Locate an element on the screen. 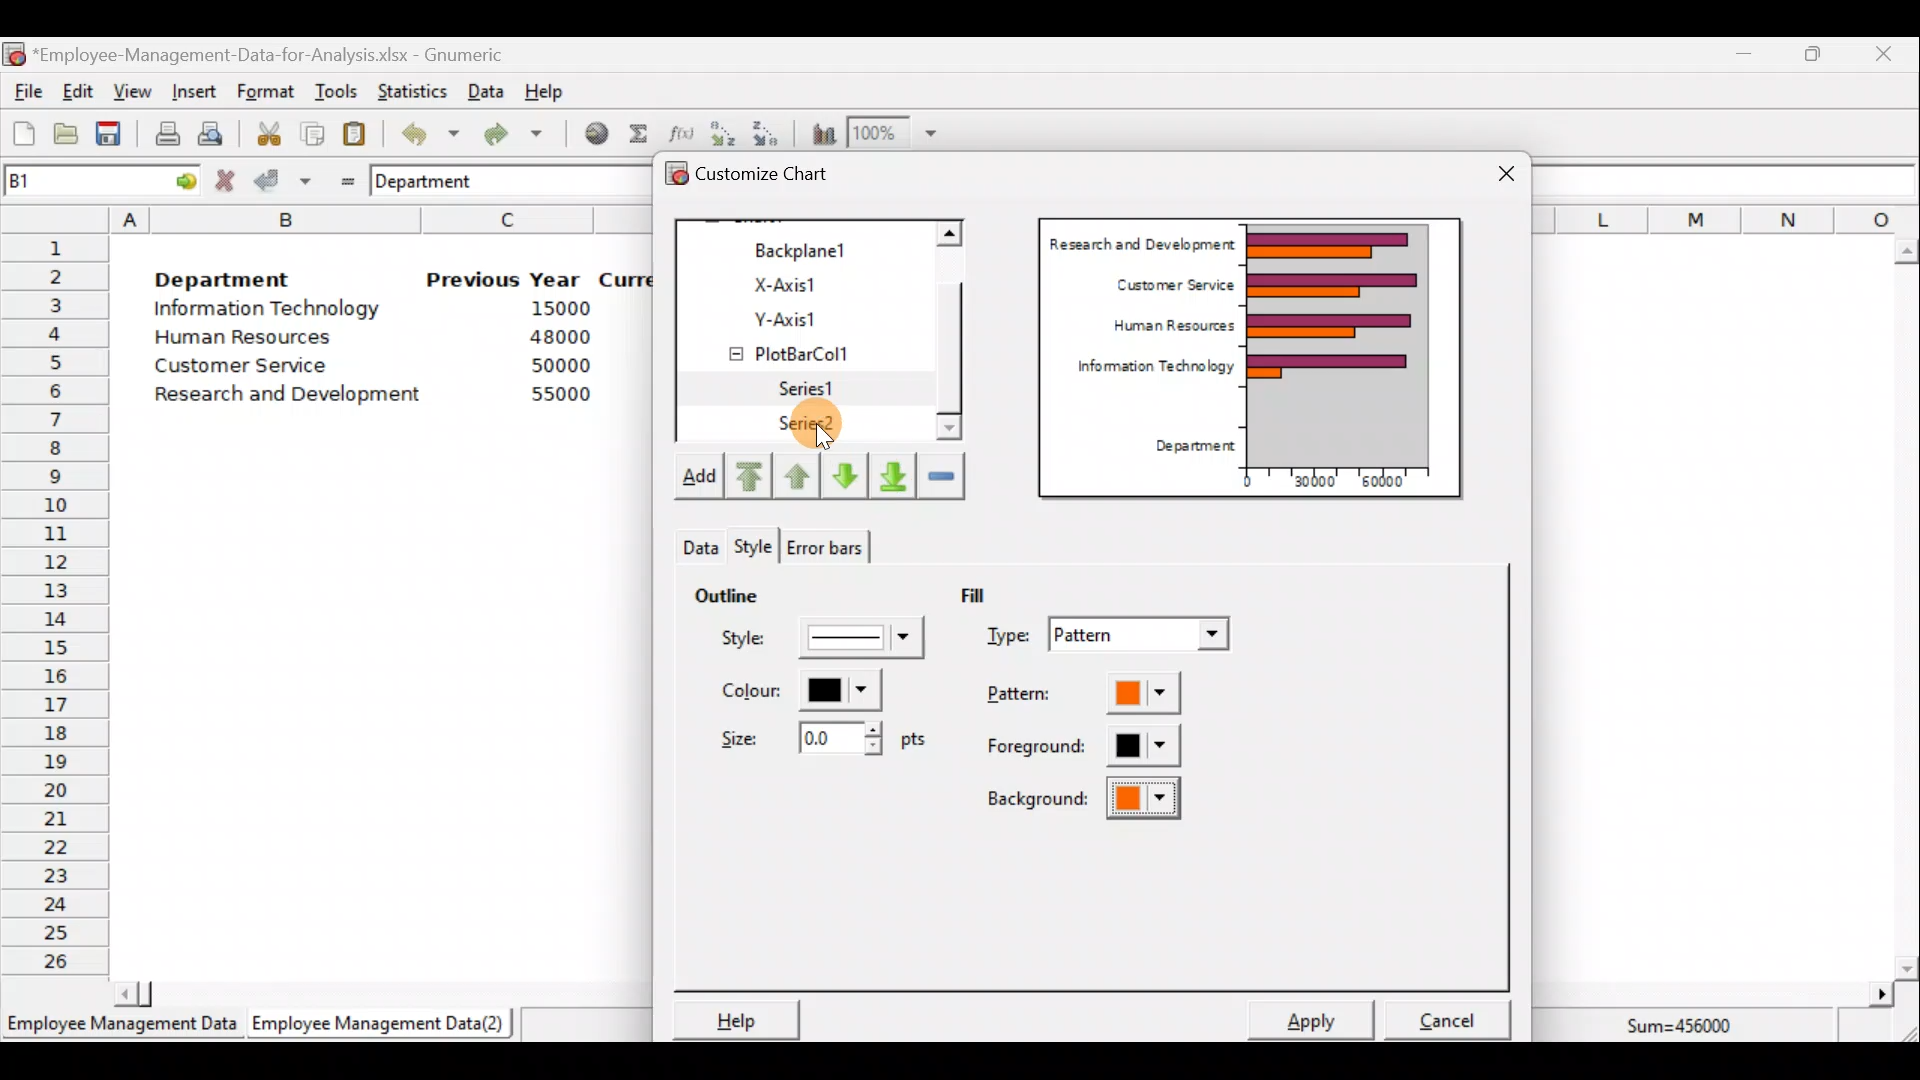 This screenshot has width=1920, height=1080. Format is located at coordinates (265, 93).